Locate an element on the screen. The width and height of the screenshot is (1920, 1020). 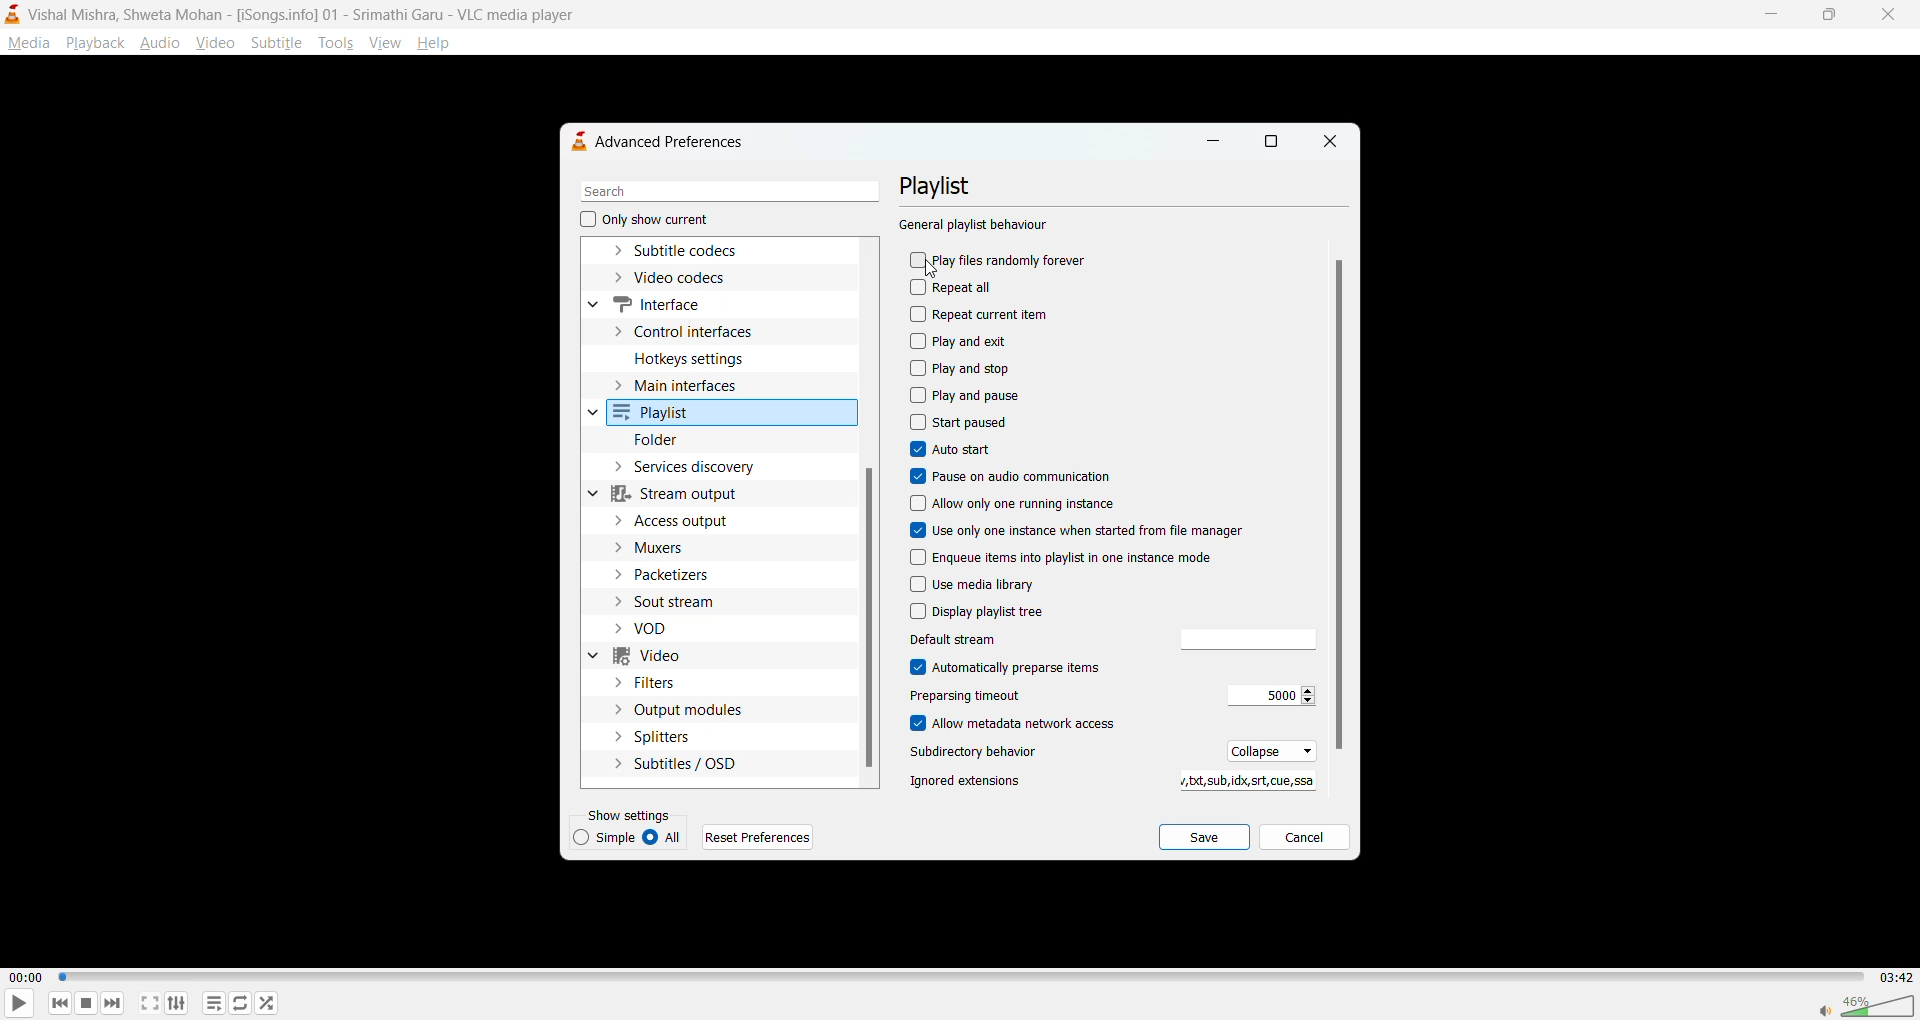
playlist is located at coordinates (947, 186).